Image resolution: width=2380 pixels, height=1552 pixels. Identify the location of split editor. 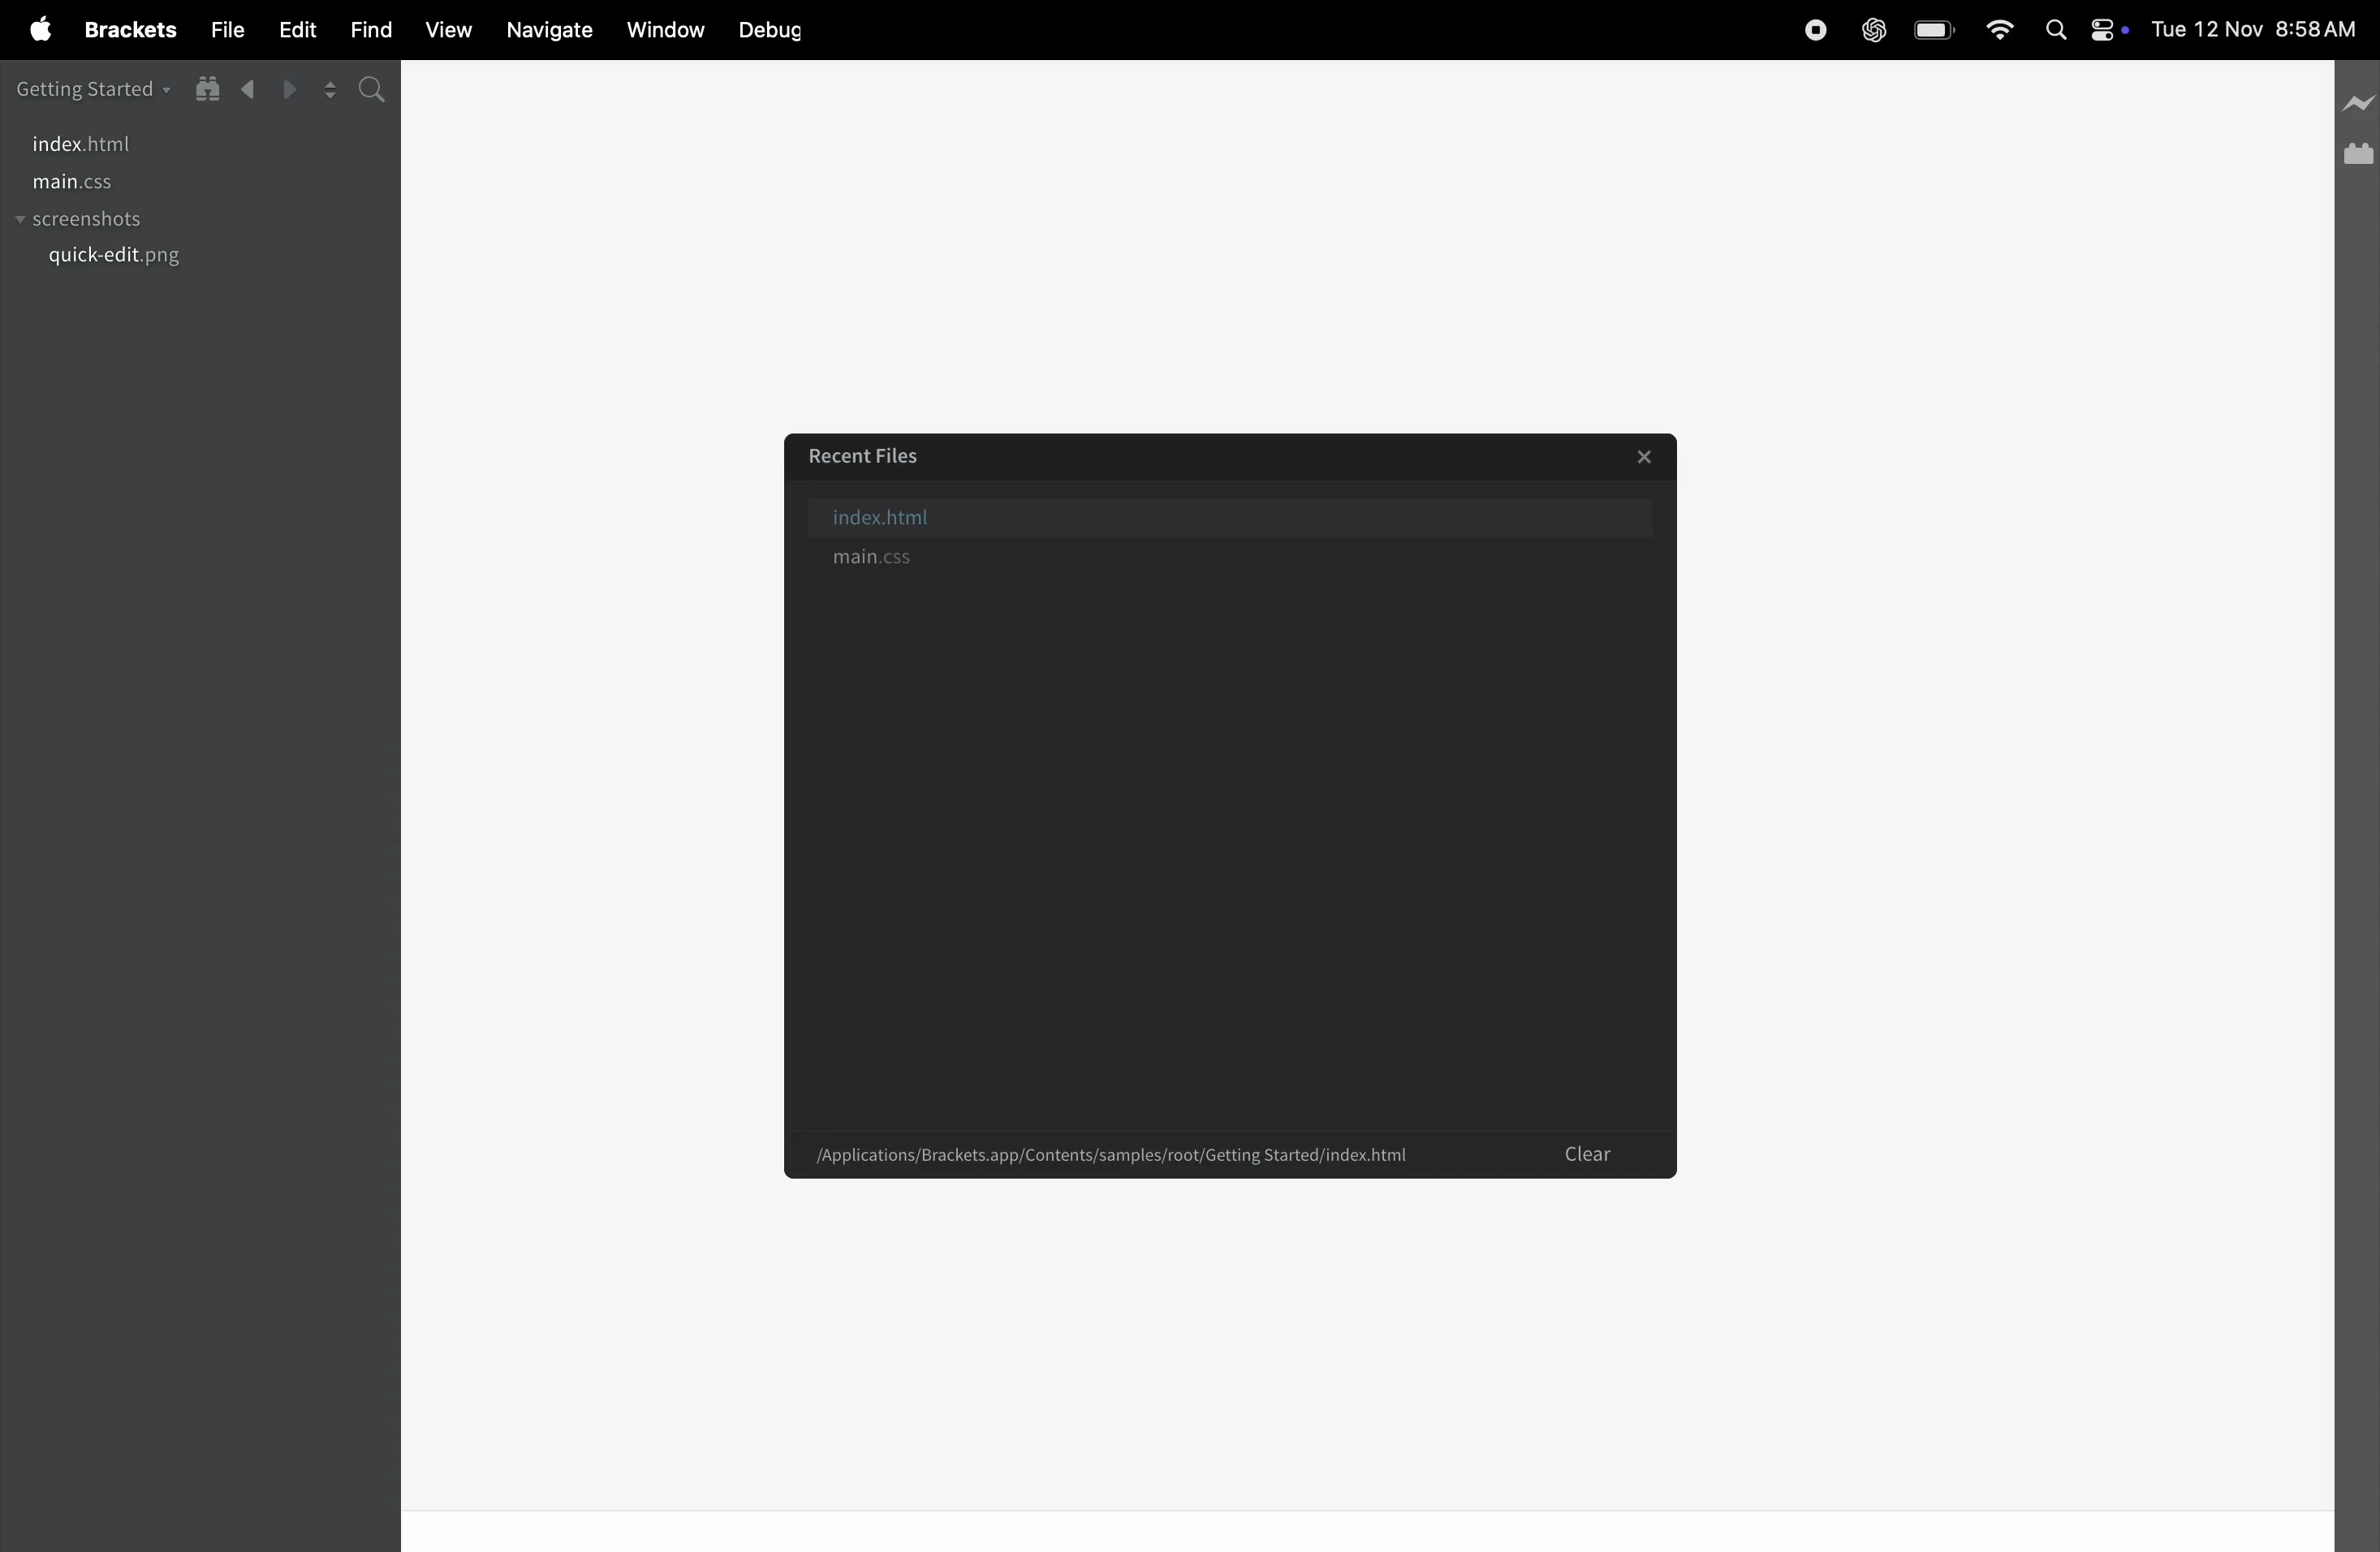
(329, 90).